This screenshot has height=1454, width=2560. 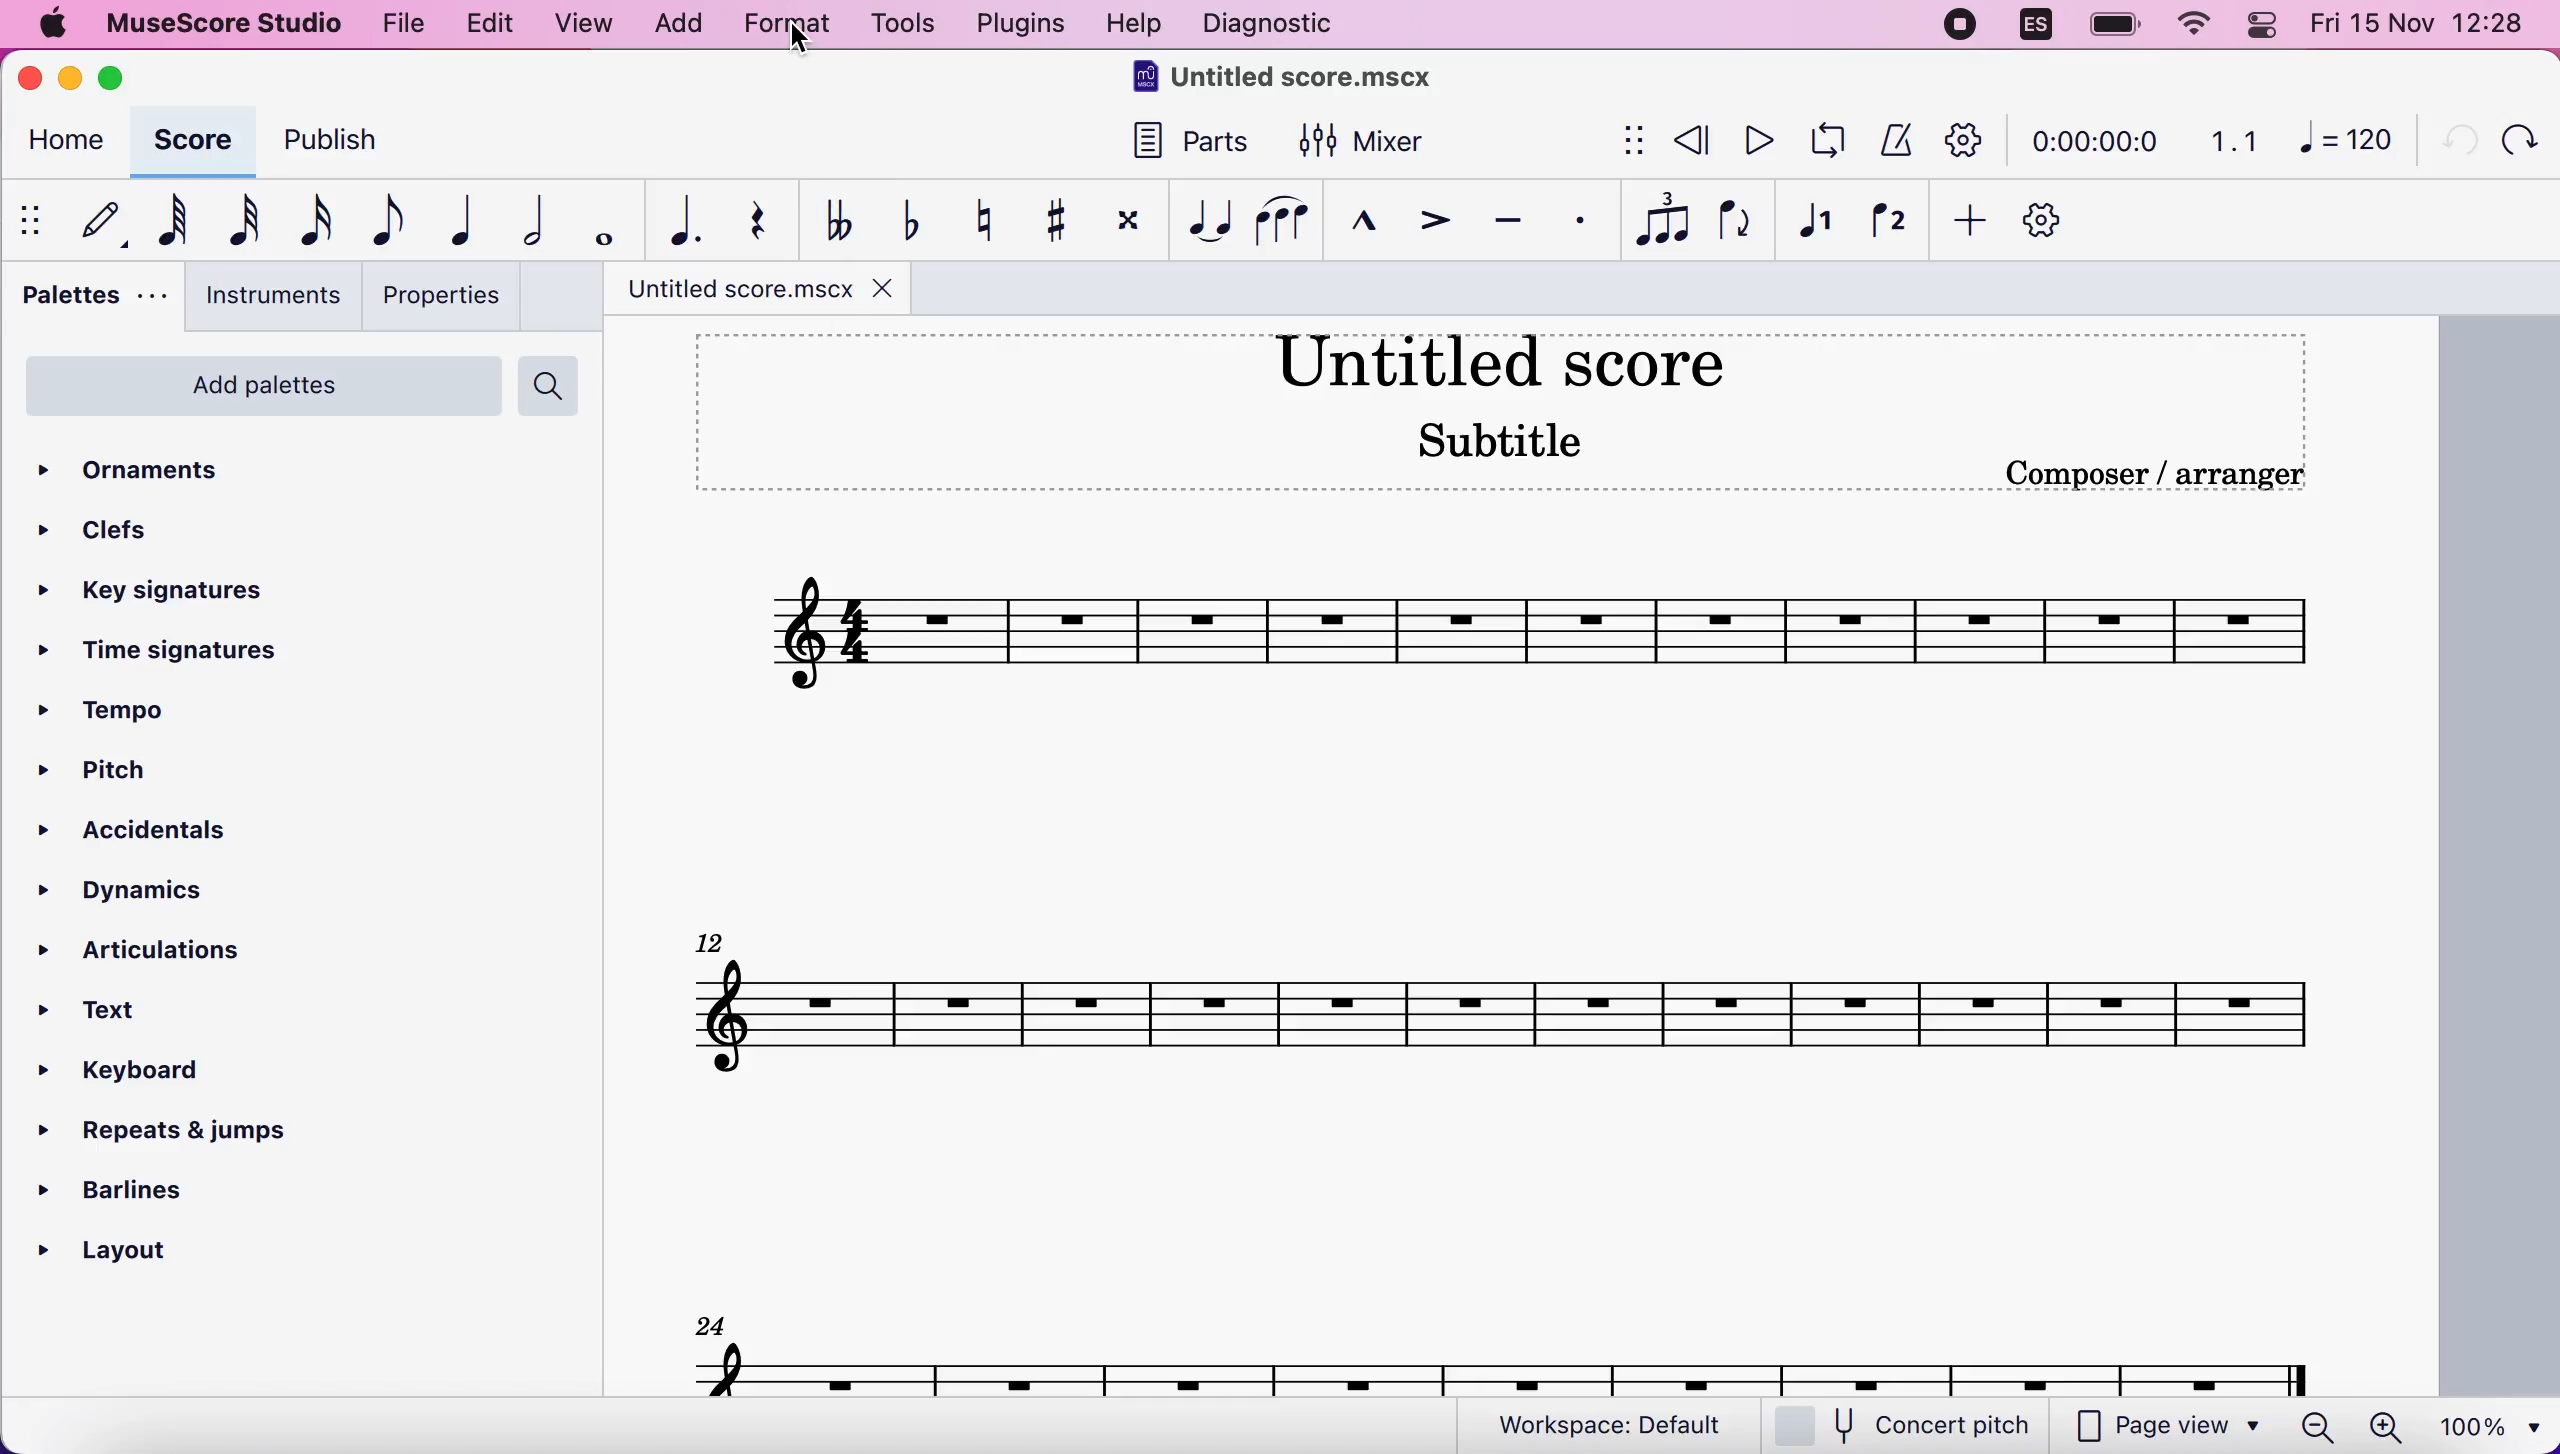 What do you see at coordinates (1891, 139) in the screenshot?
I see `metronome` at bounding box center [1891, 139].